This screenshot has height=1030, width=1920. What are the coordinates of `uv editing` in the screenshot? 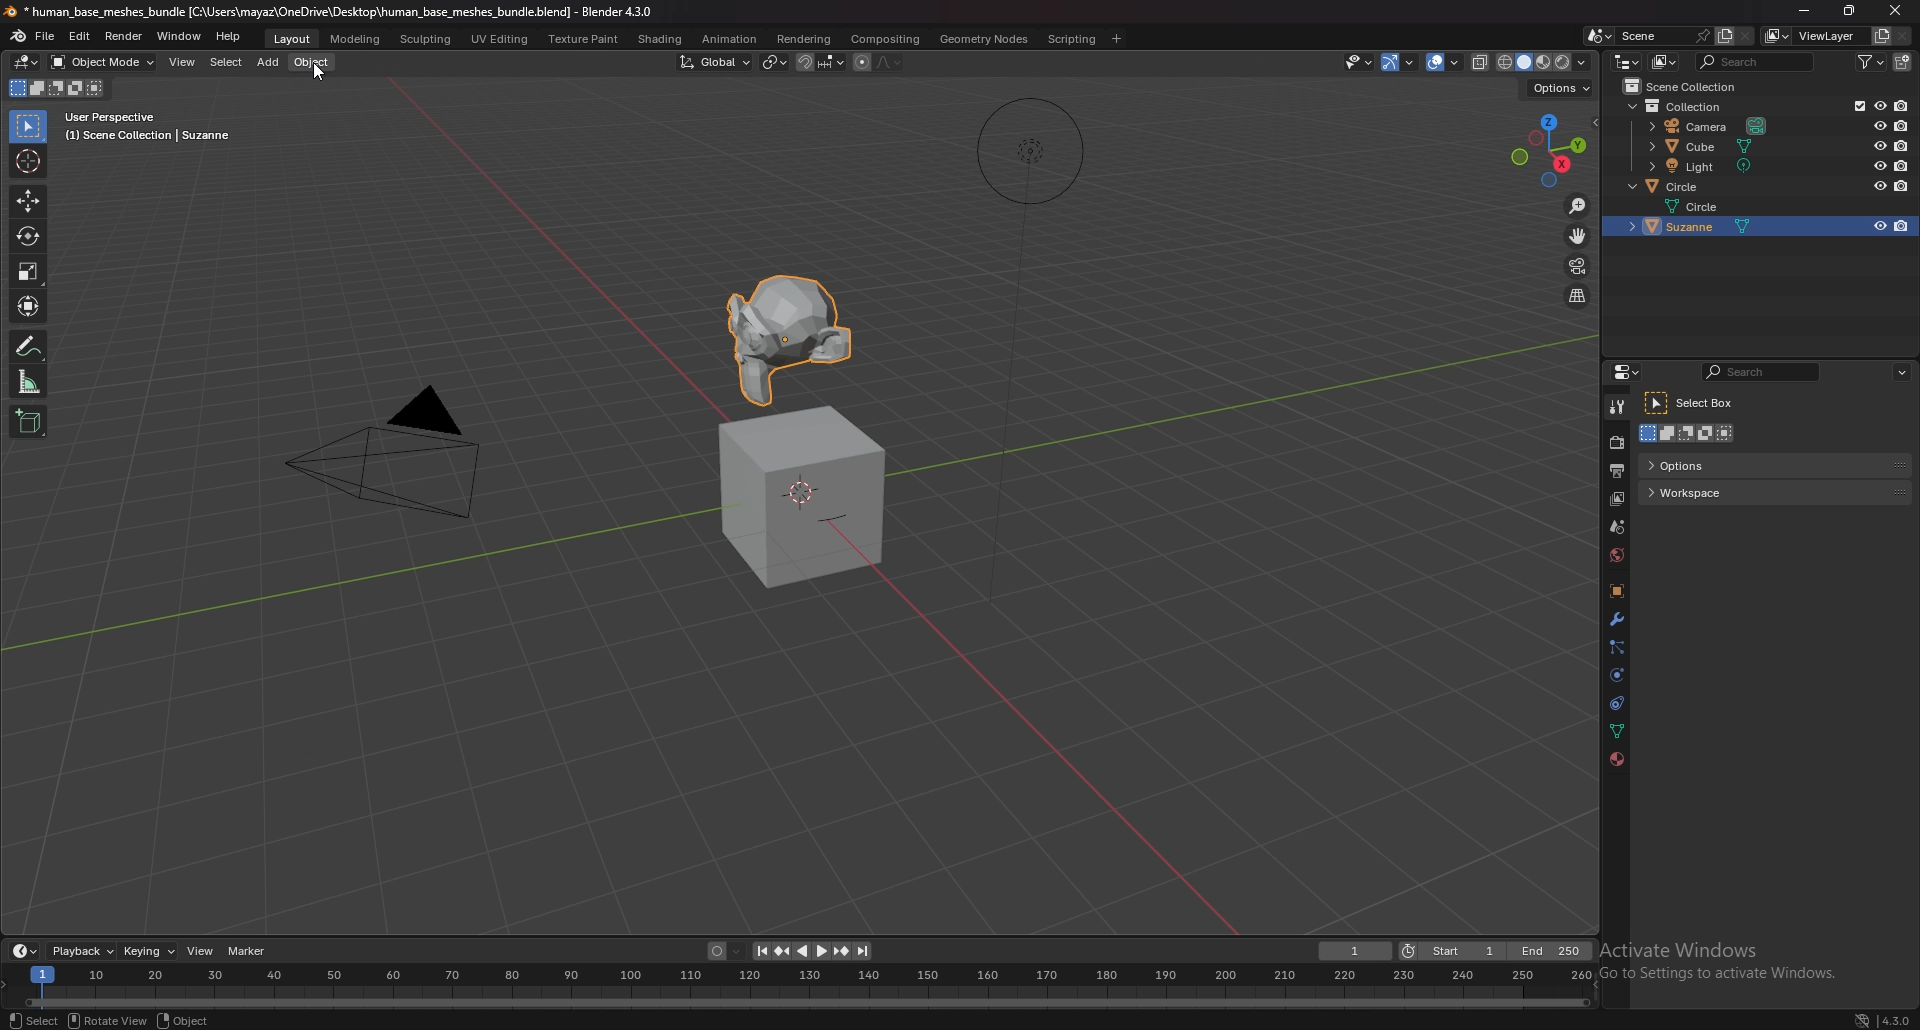 It's located at (502, 38).